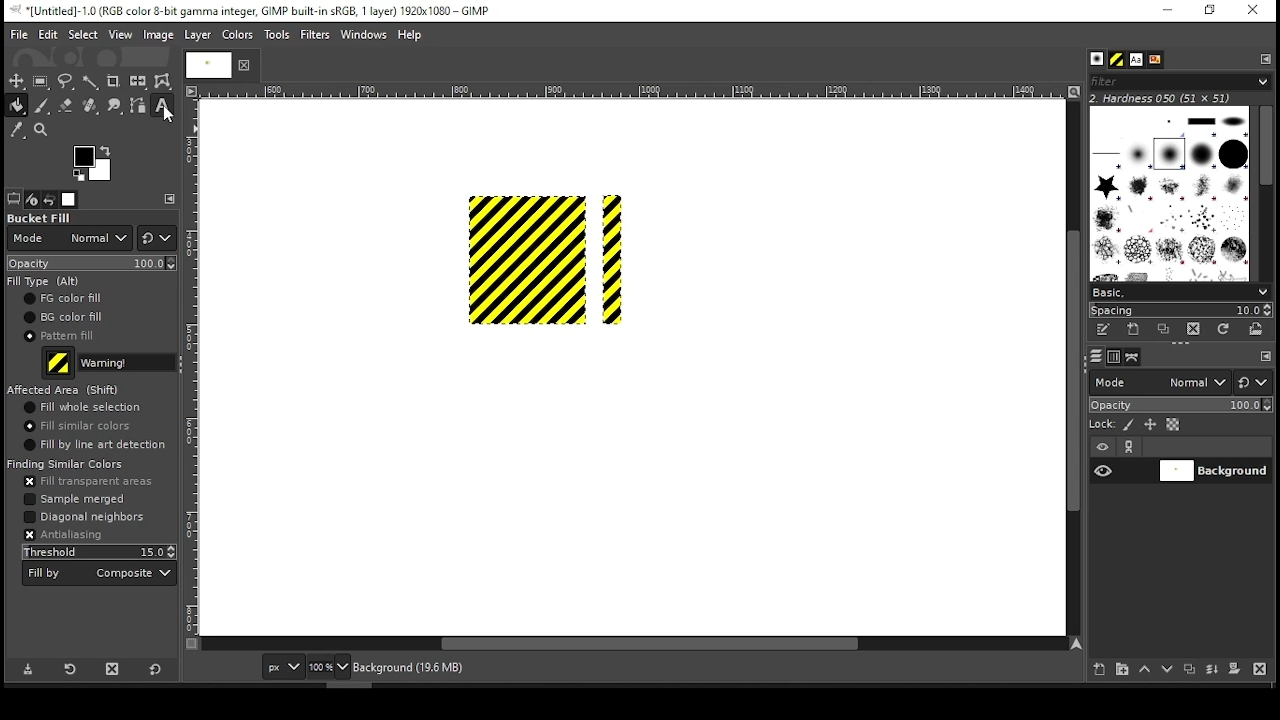 Image resolution: width=1280 pixels, height=720 pixels. What do you see at coordinates (1159, 384) in the screenshot?
I see `mode` at bounding box center [1159, 384].